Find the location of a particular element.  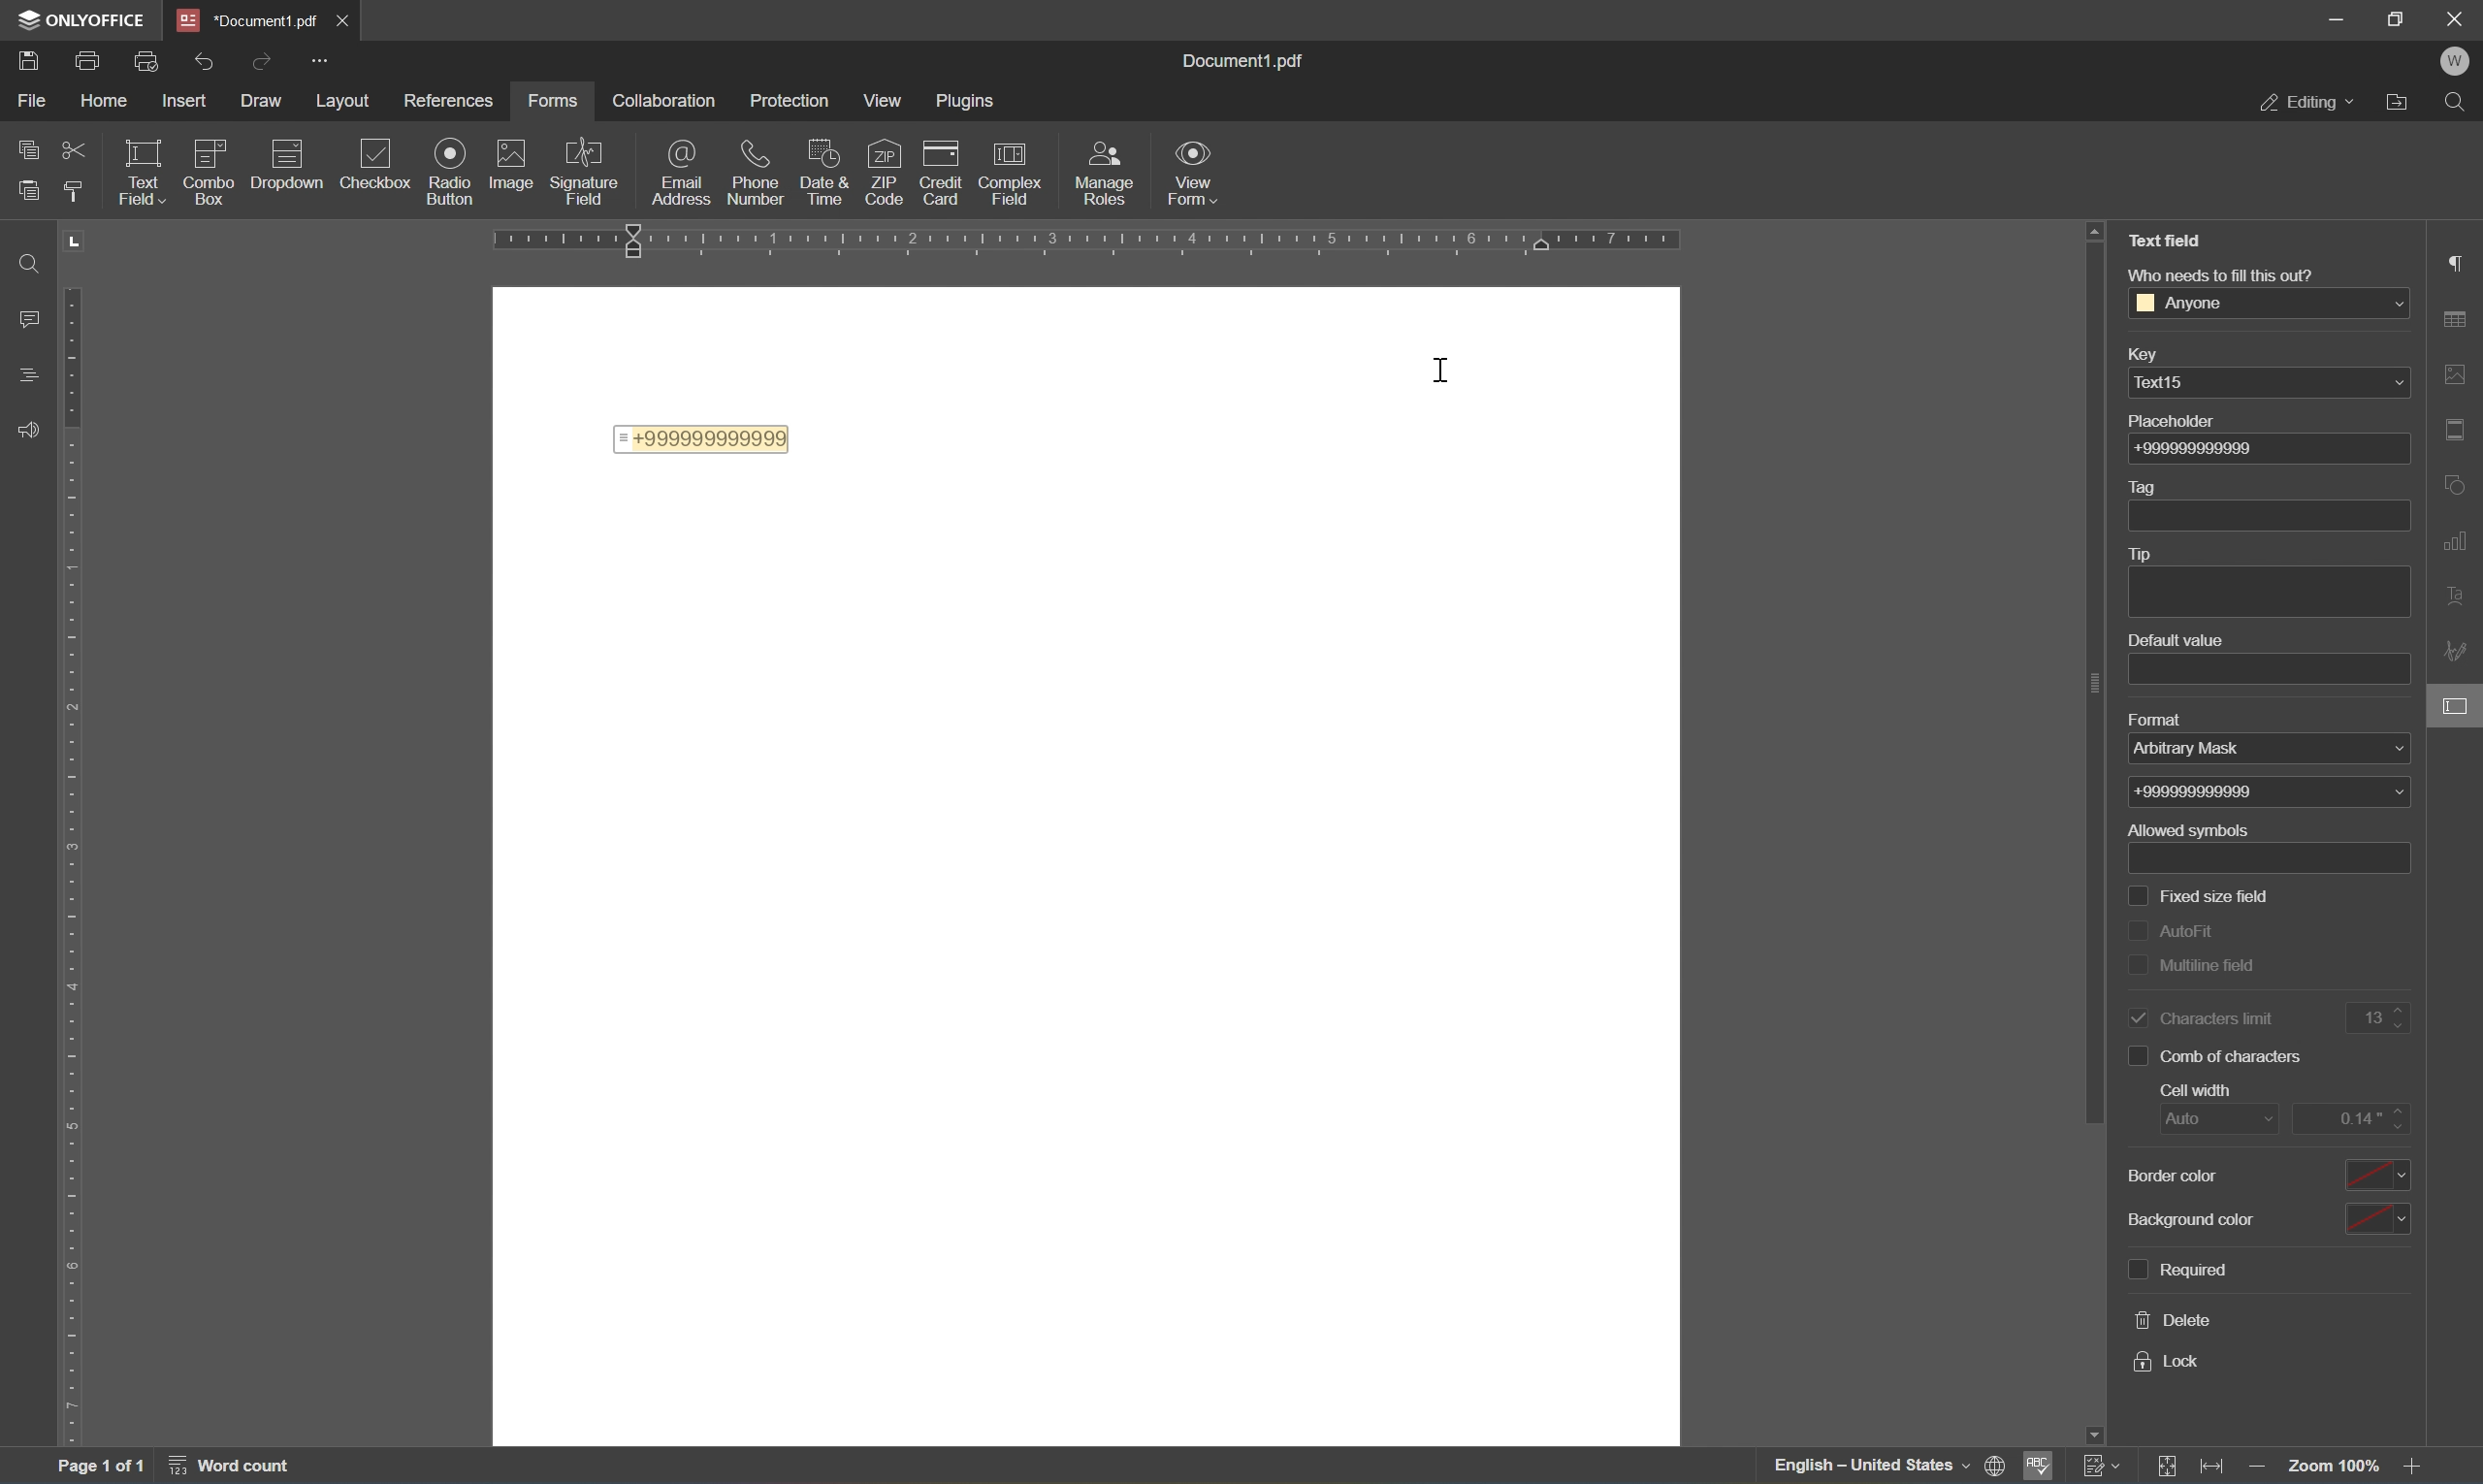

spell checking is located at coordinates (2039, 1467).